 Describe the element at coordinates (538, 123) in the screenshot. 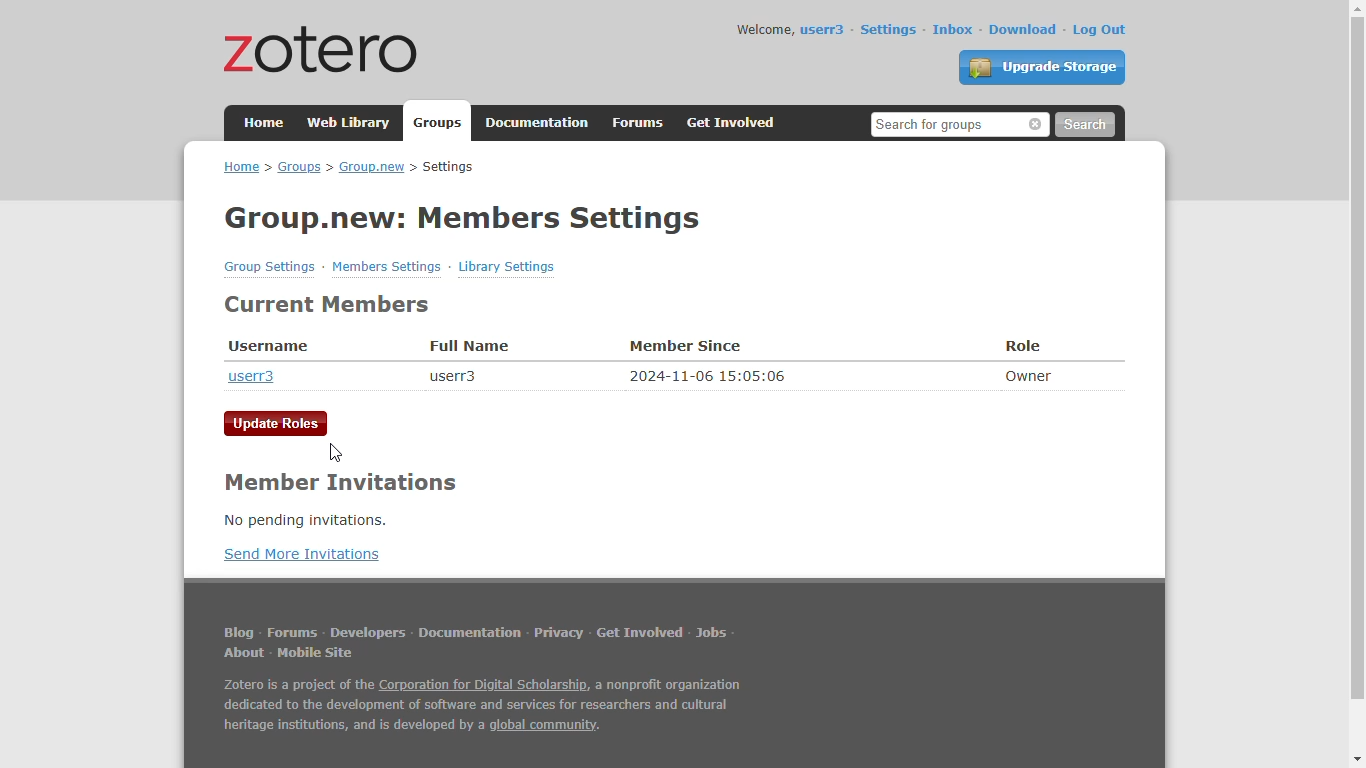

I see `documentation` at that location.